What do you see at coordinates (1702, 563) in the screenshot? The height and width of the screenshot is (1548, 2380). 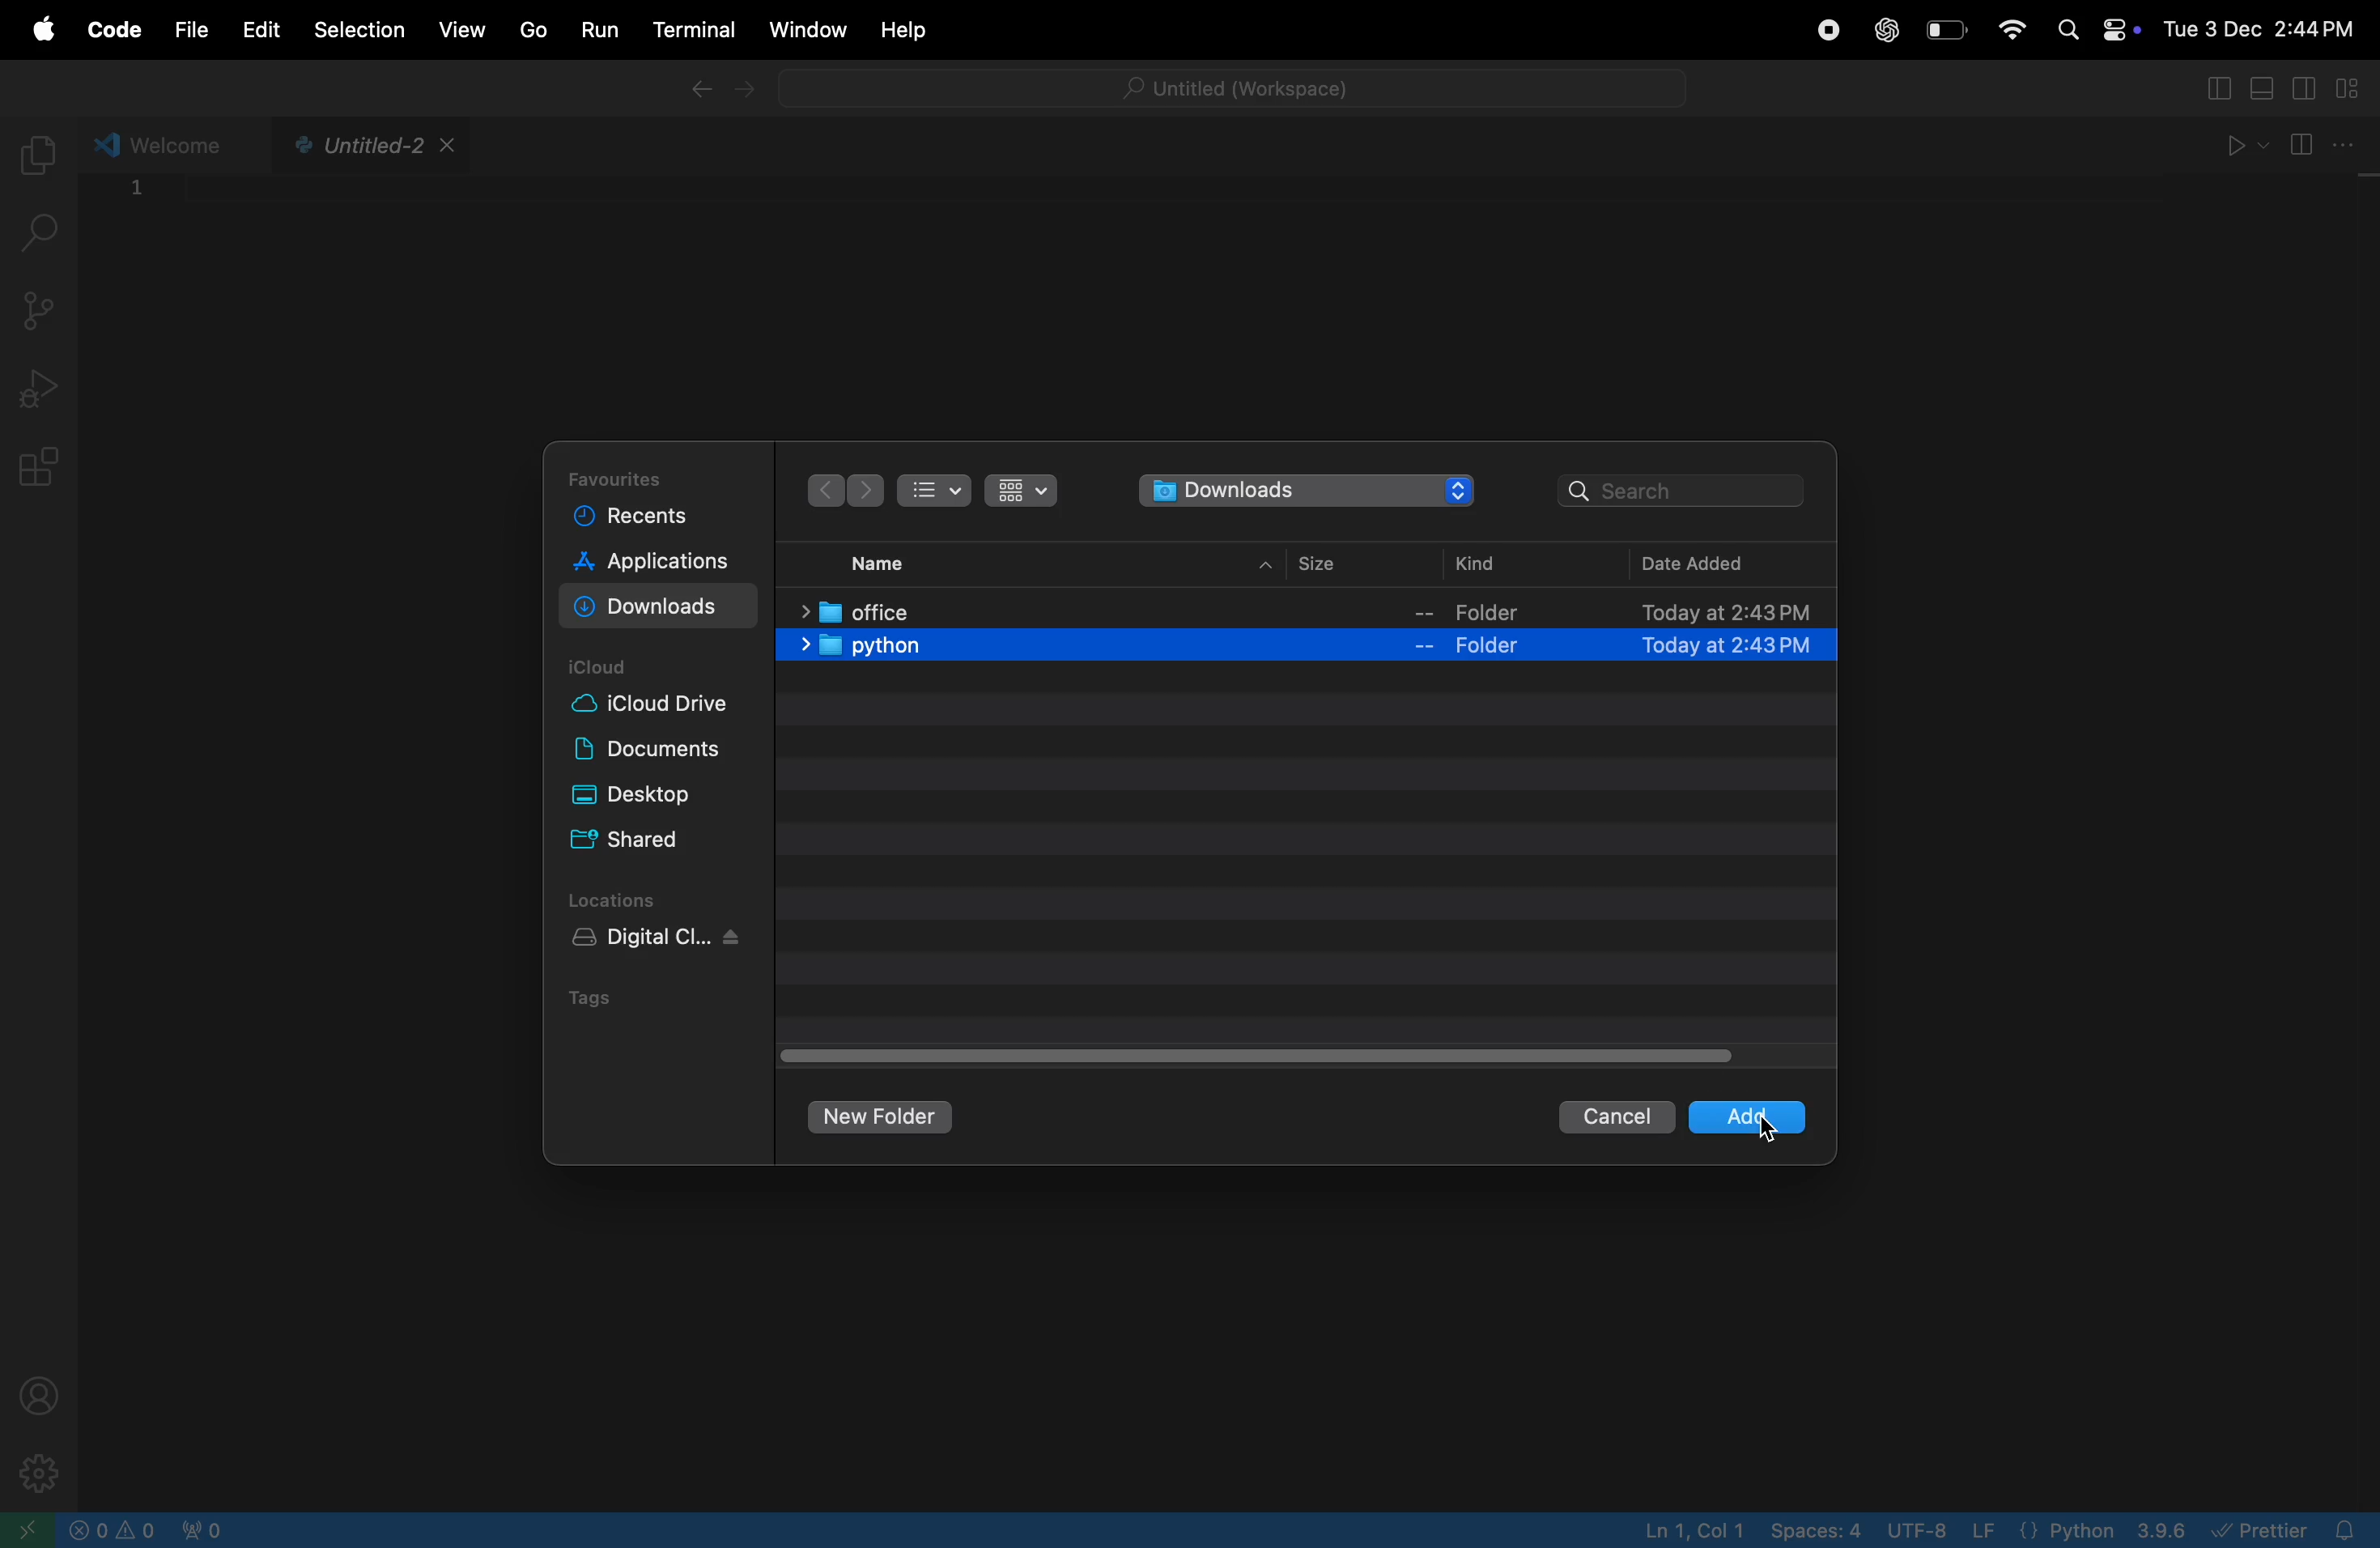 I see `date added` at bounding box center [1702, 563].